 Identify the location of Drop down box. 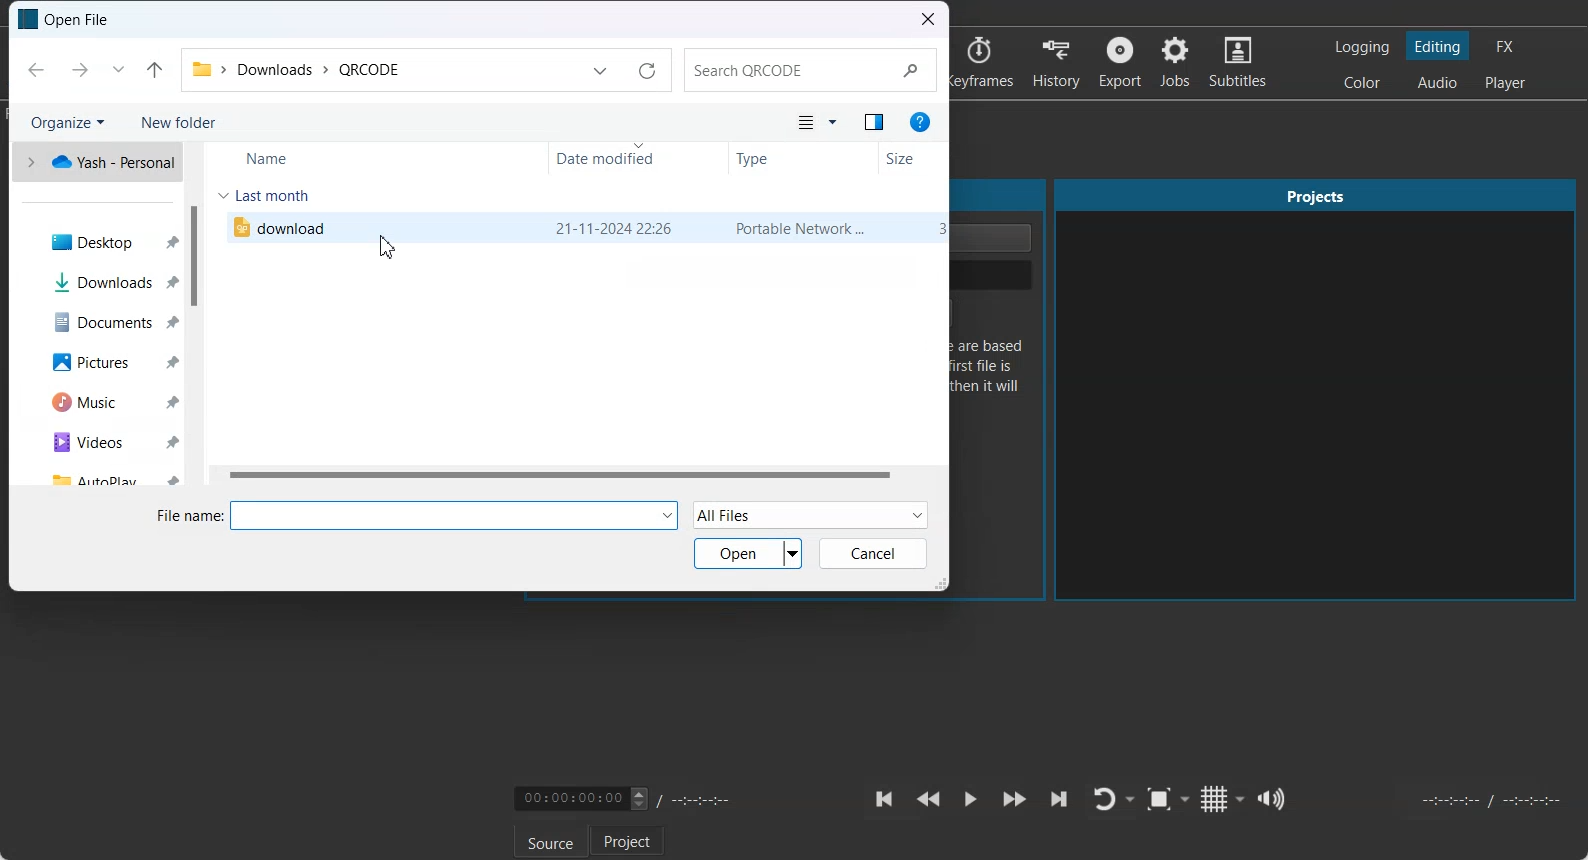
(1241, 799).